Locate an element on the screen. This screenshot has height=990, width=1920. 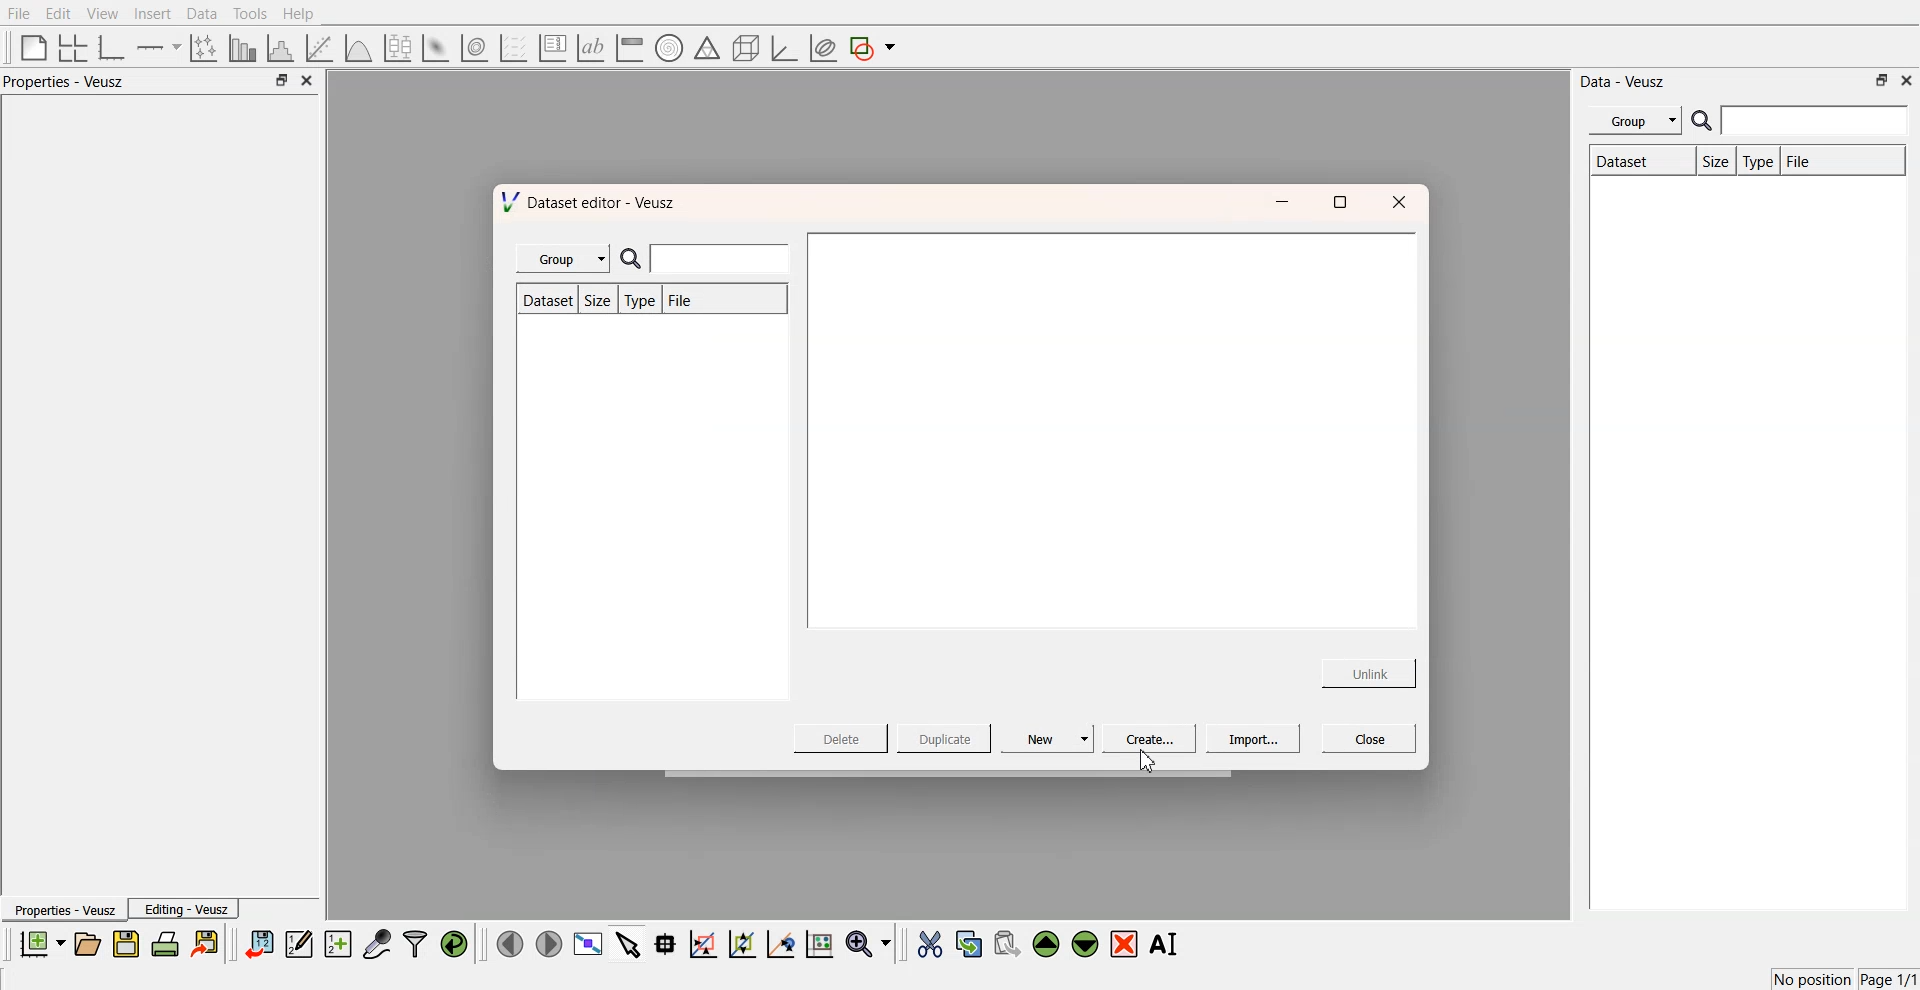
 is located at coordinates (1635, 121).